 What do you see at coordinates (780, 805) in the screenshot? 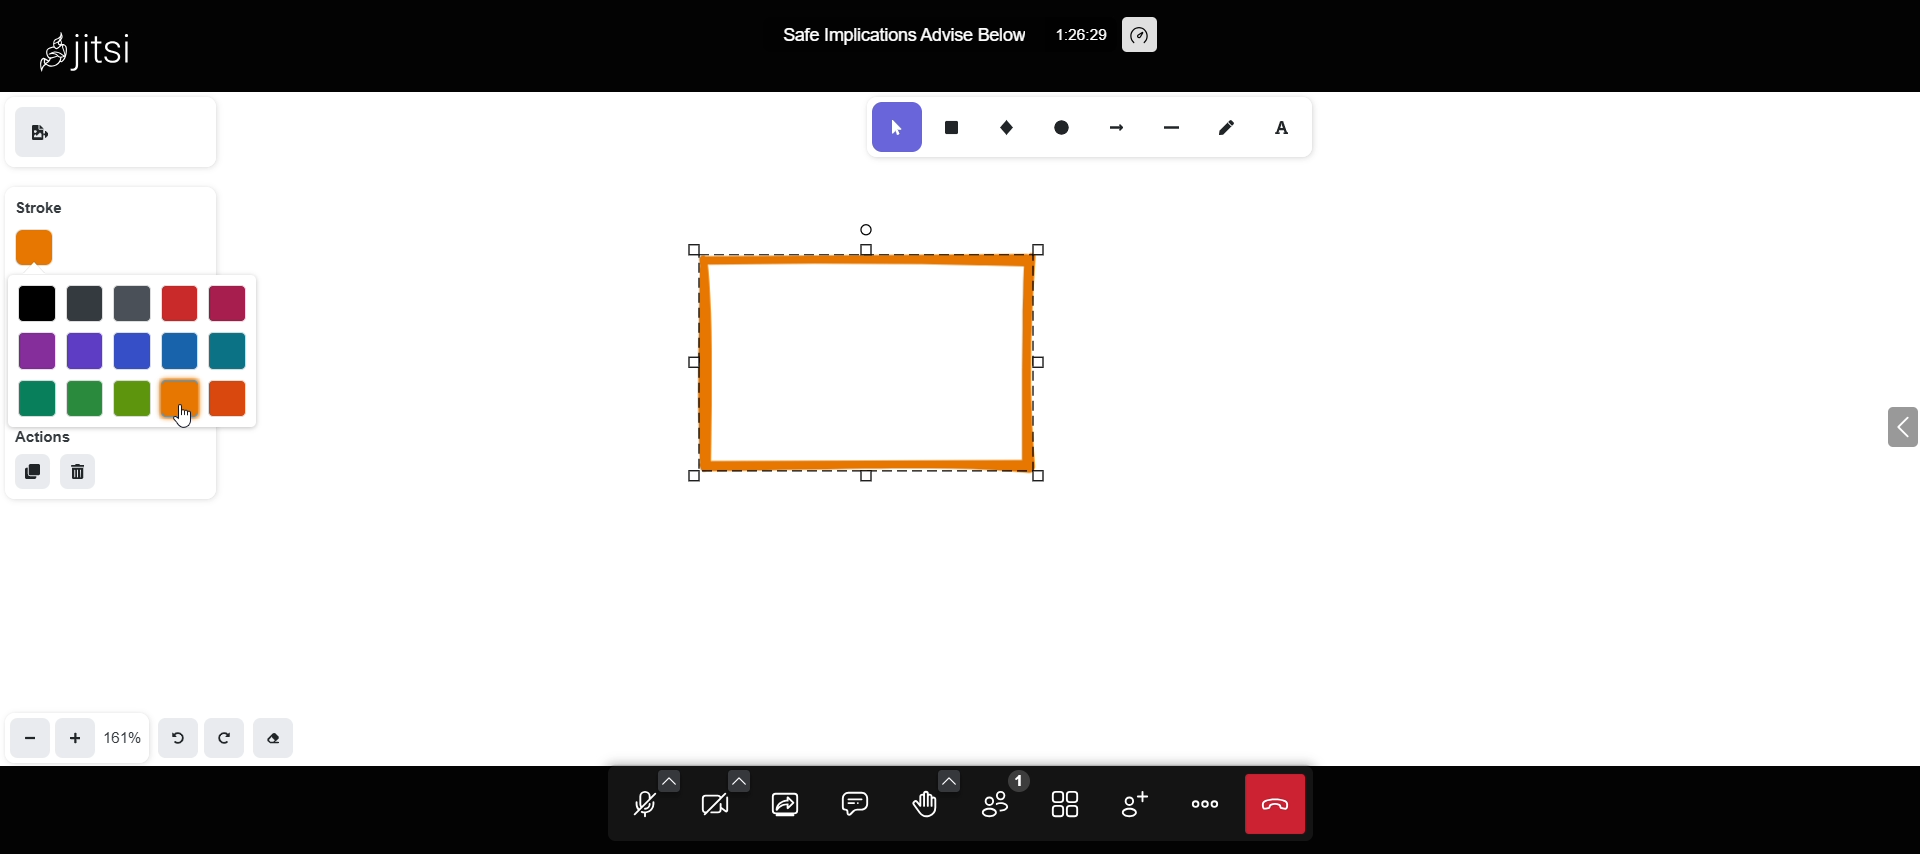
I see `share screen` at bounding box center [780, 805].